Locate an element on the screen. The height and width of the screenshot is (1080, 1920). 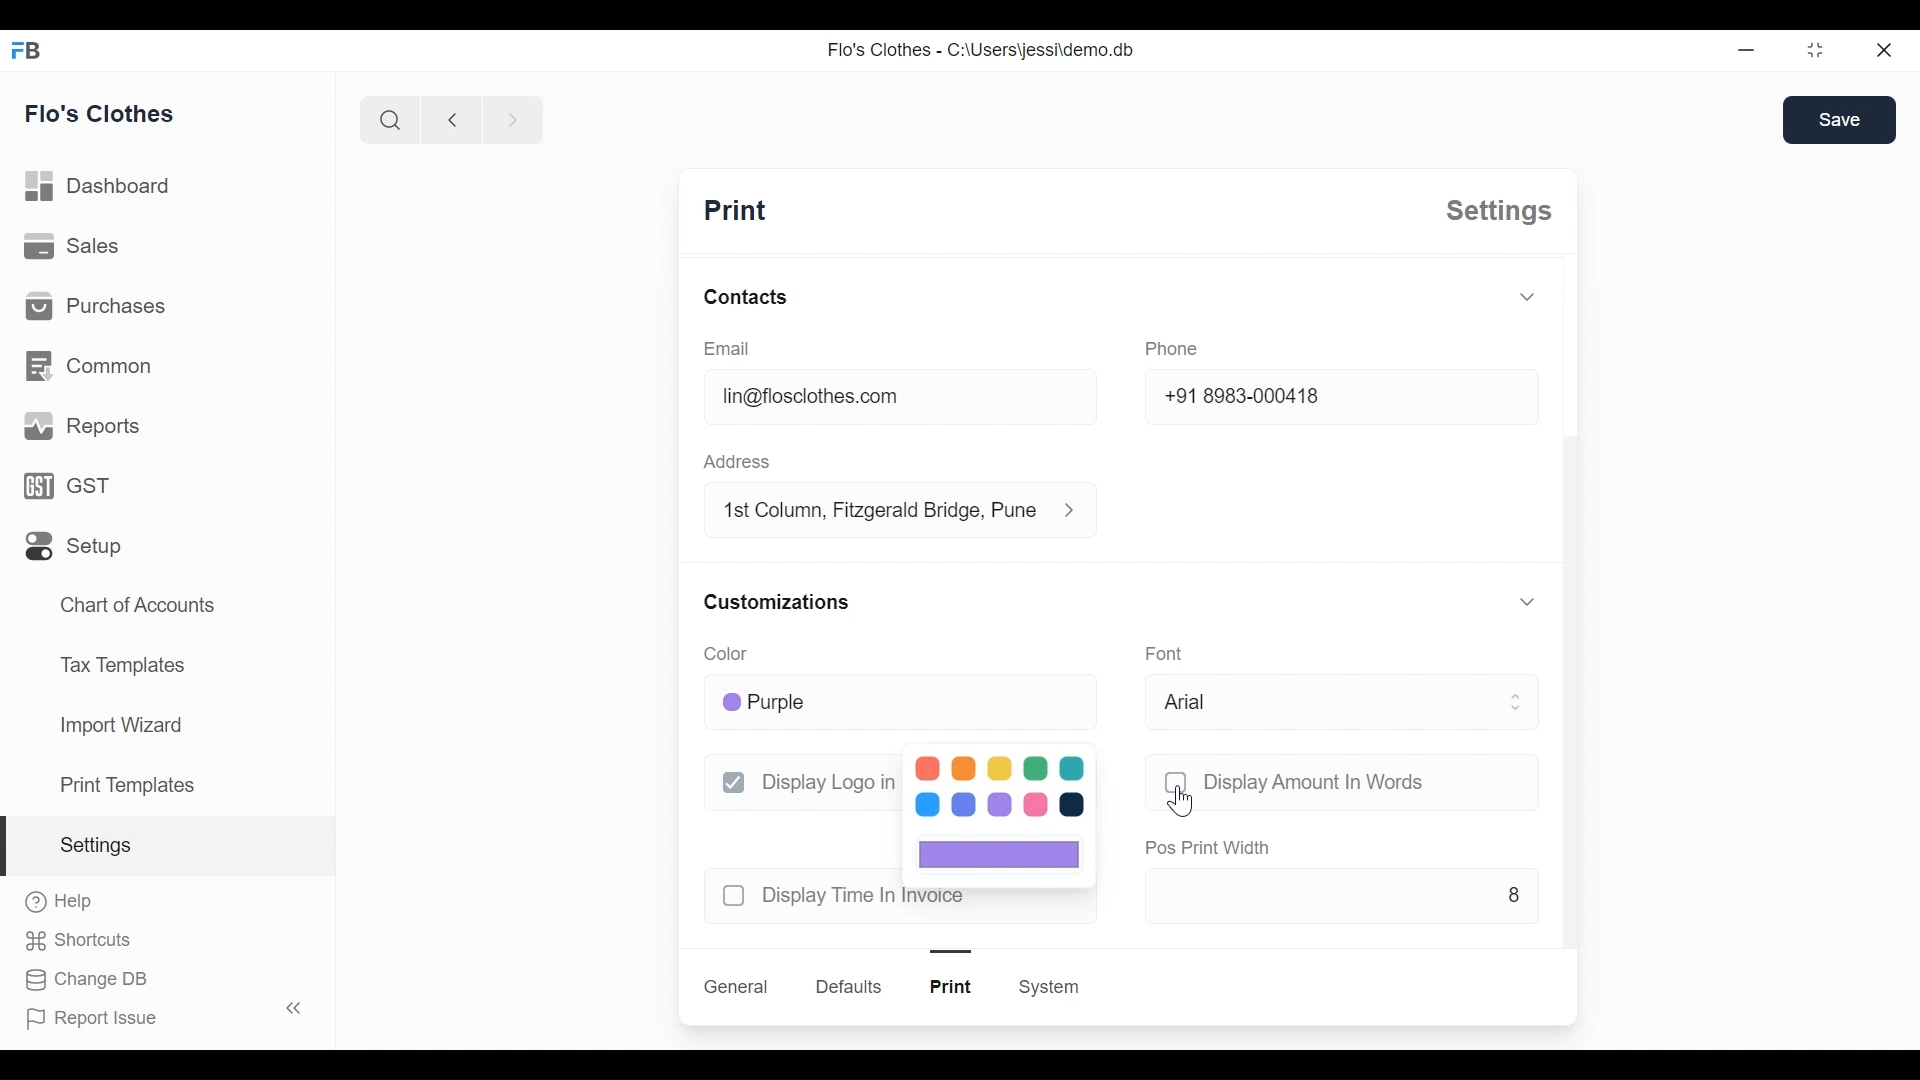
general is located at coordinates (737, 987).